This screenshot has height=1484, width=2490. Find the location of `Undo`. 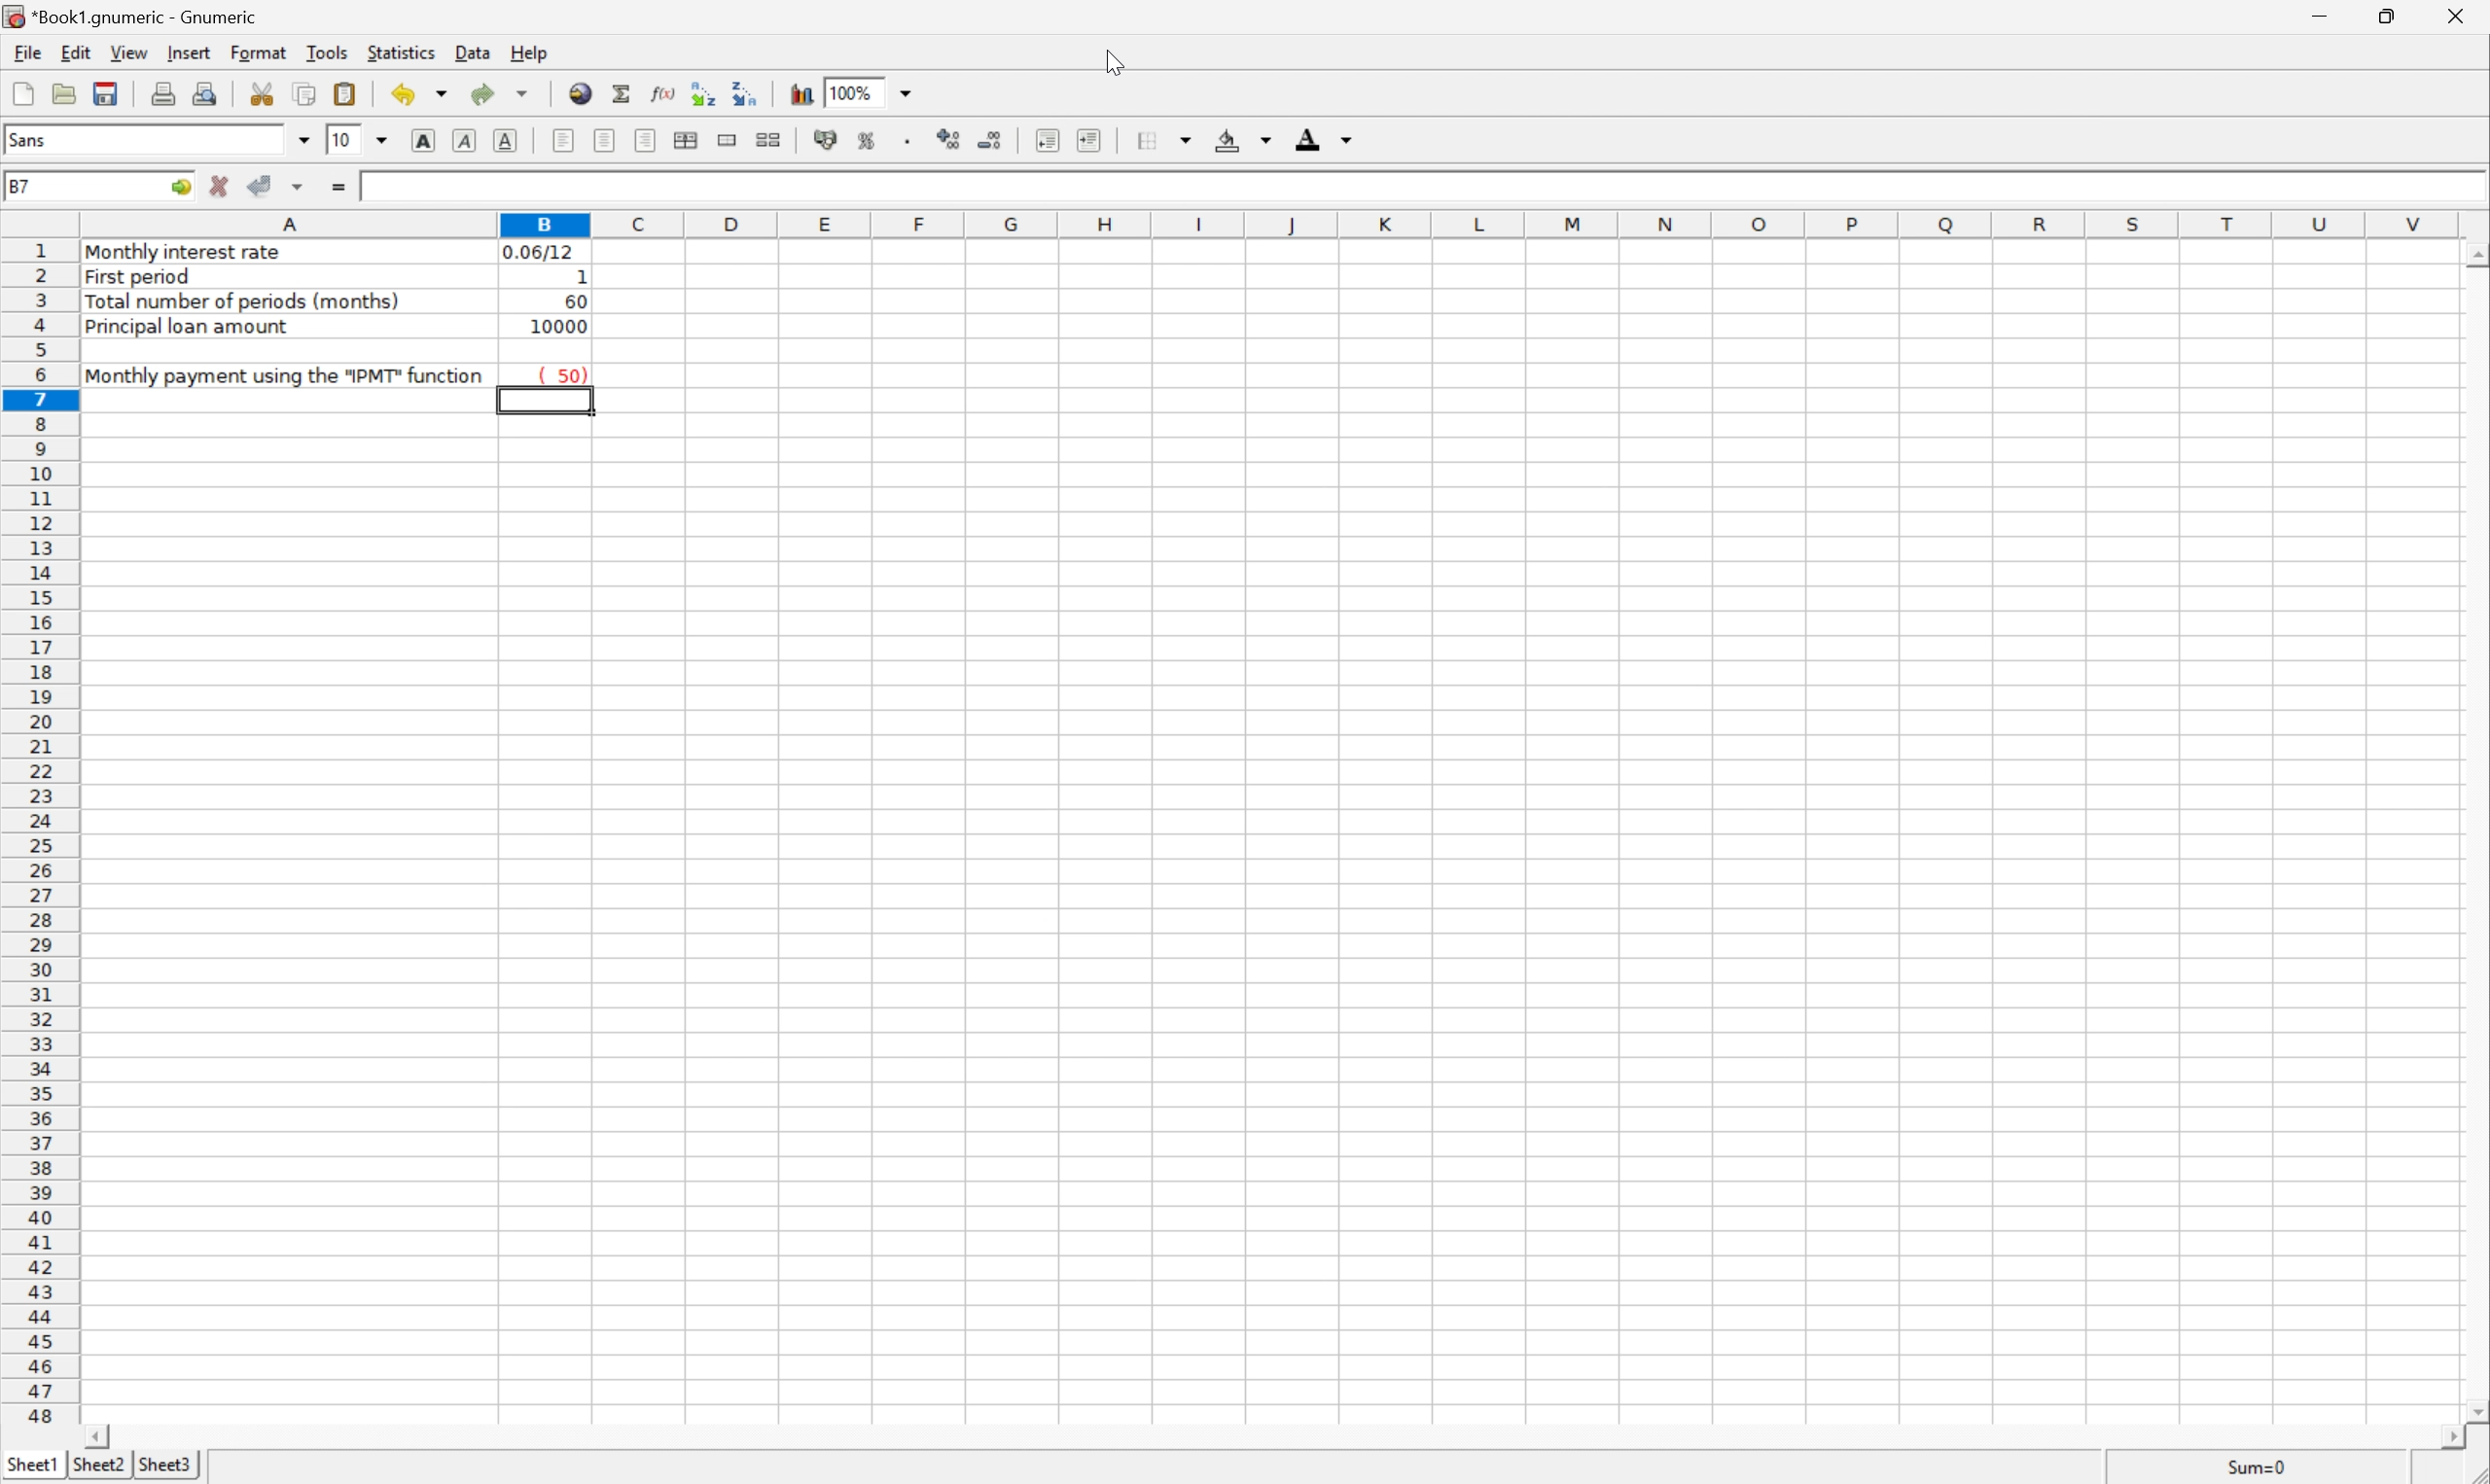

Undo is located at coordinates (422, 92).